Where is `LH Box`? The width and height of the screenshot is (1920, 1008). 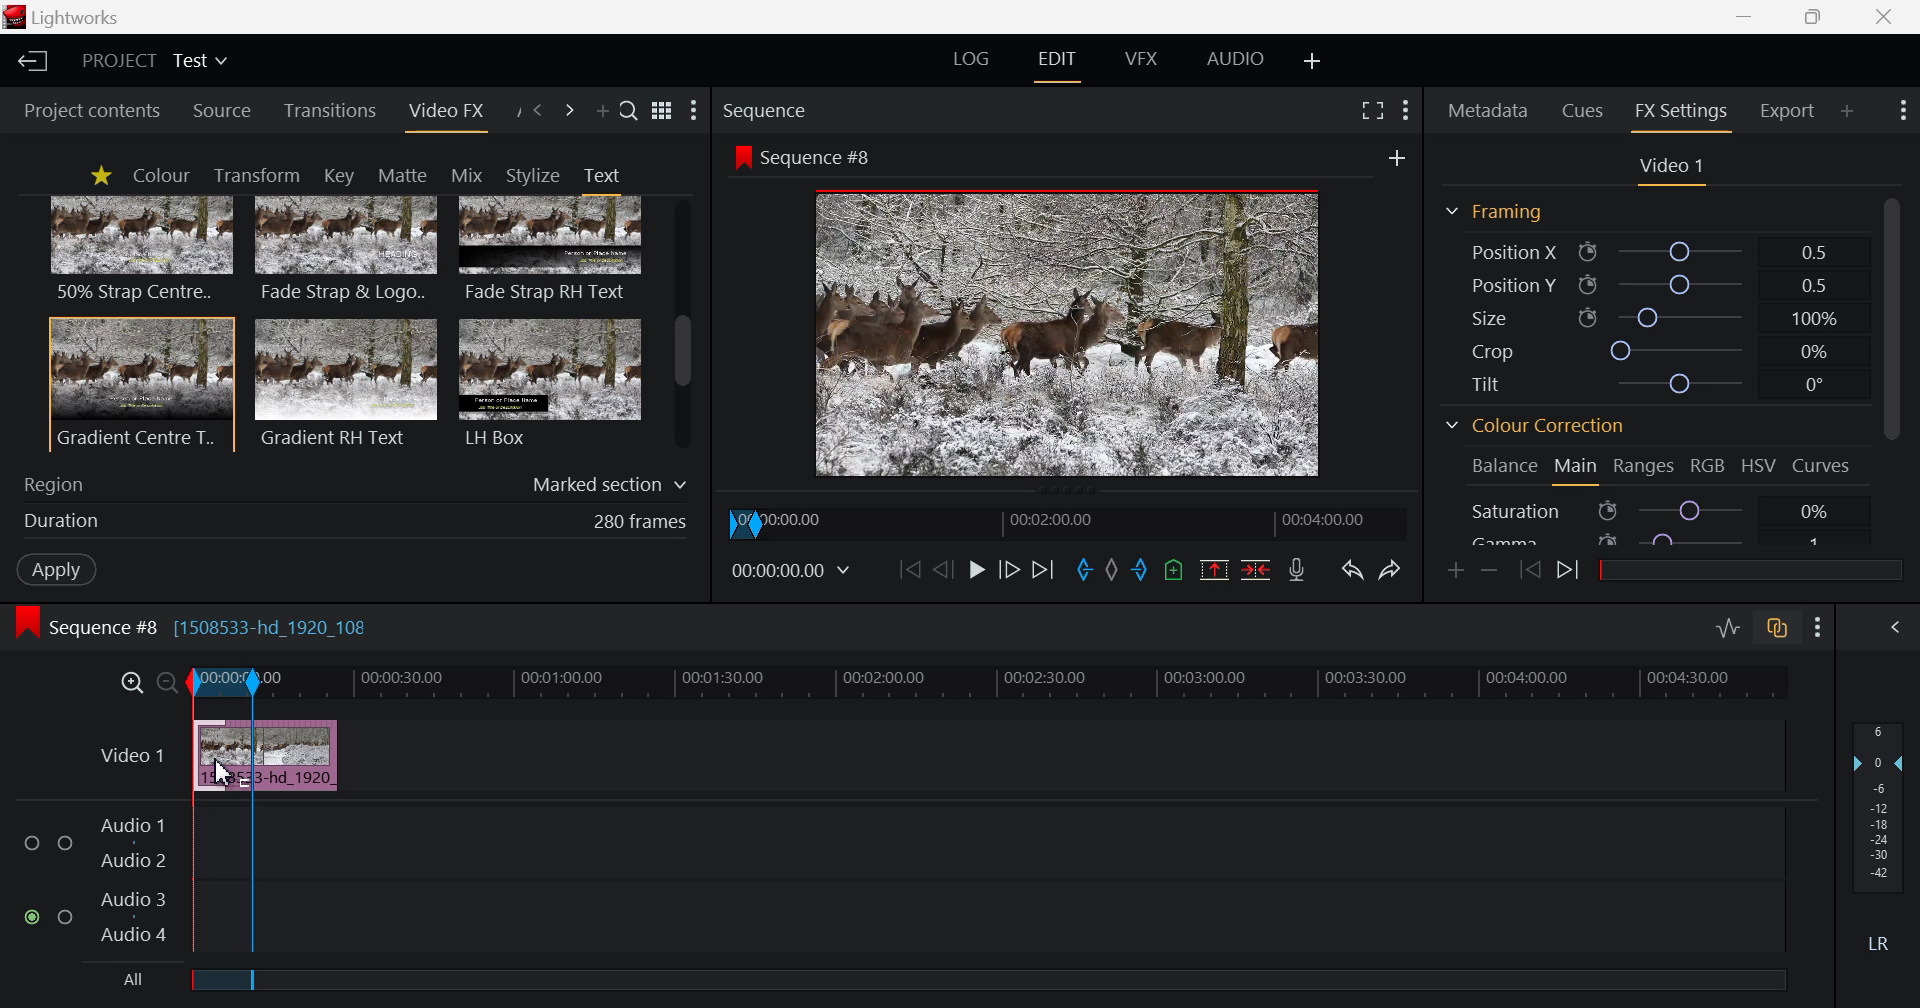
LH Box is located at coordinates (548, 382).